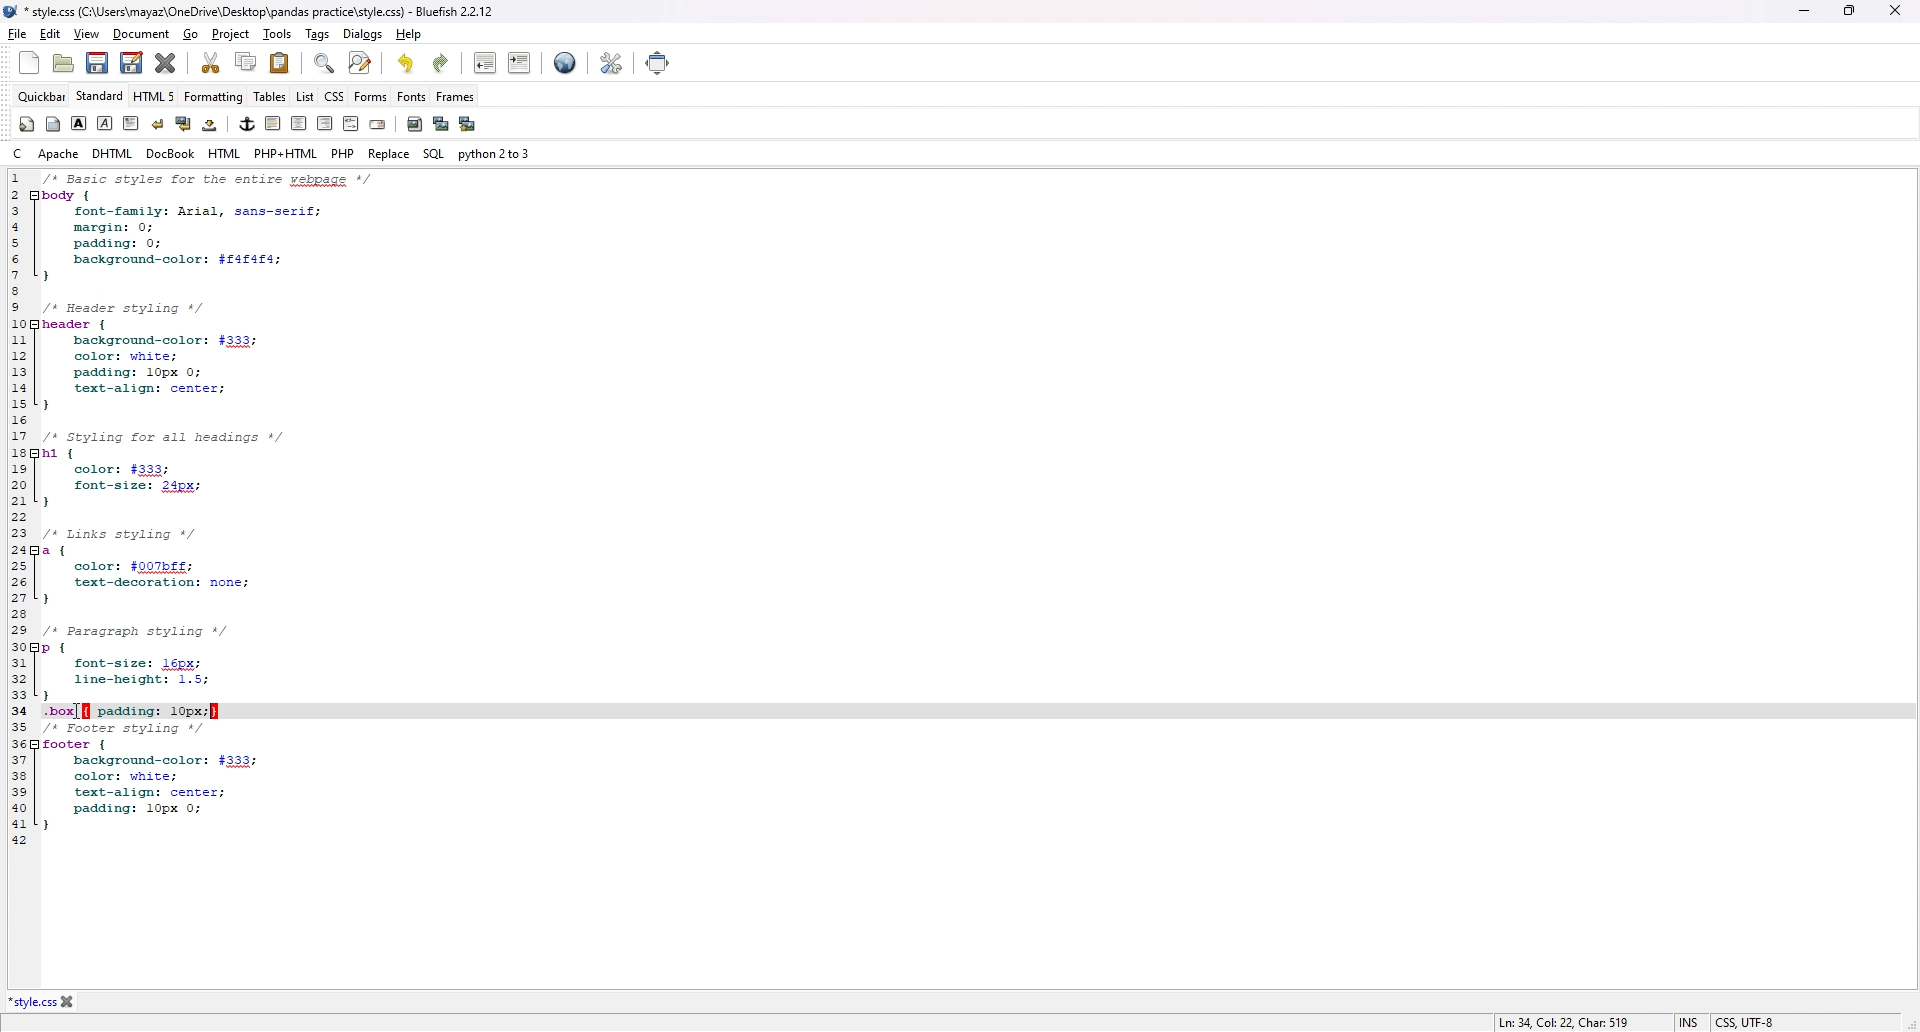  What do you see at coordinates (52, 124) in the screenshot?
I see `body` at bounding box center [52, 124].